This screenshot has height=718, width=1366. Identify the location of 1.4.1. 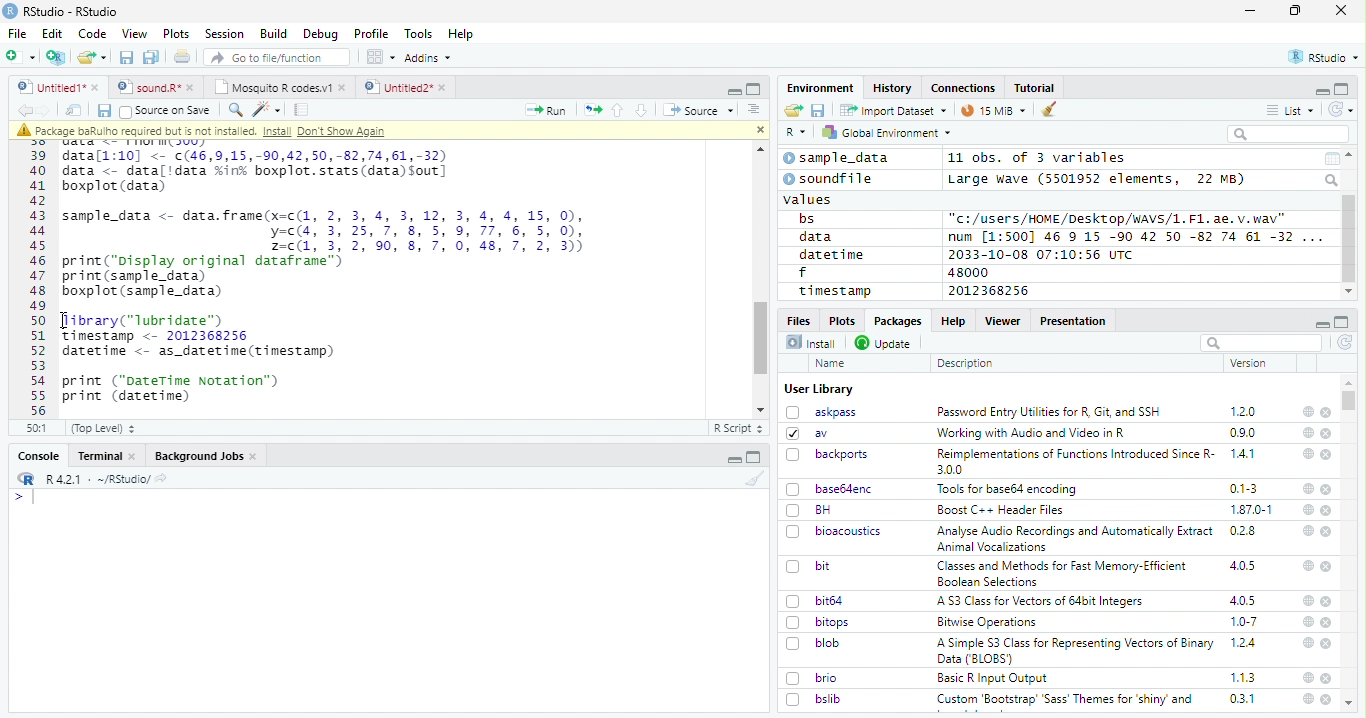
(1244, 453).